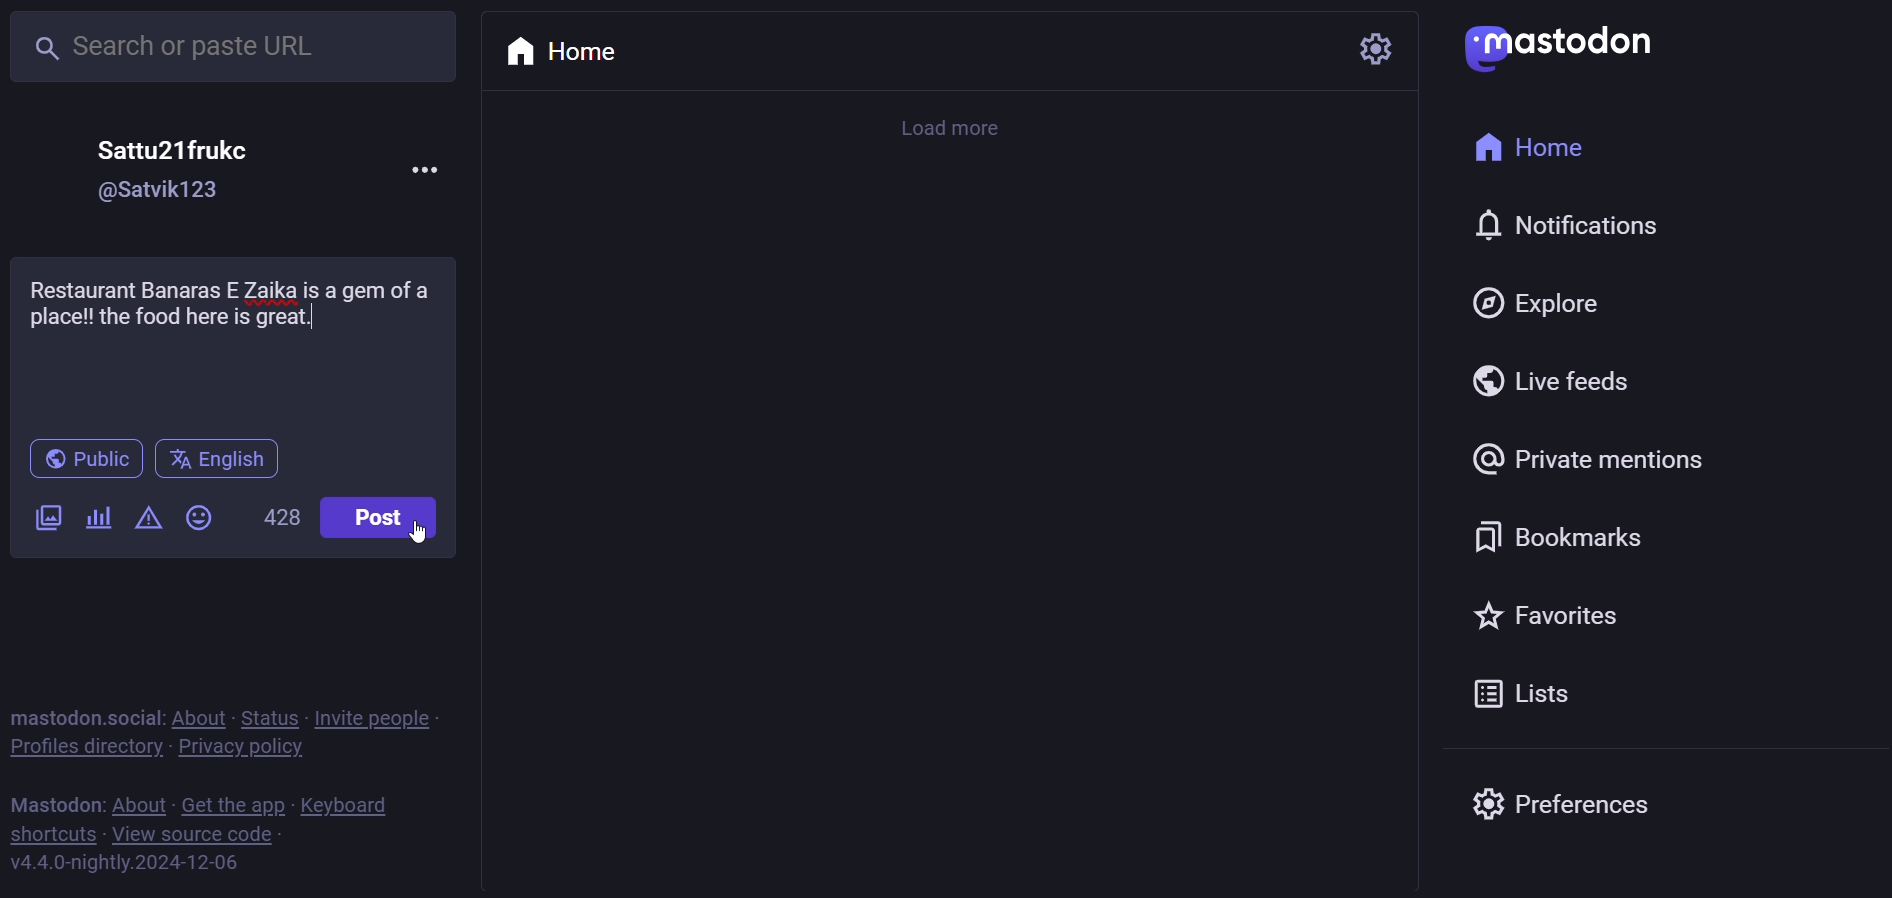 This screenshot has width=1892, height=898. Describe the element at coordinates (149, 520) in the screenshot. I see `content warning` at that location.